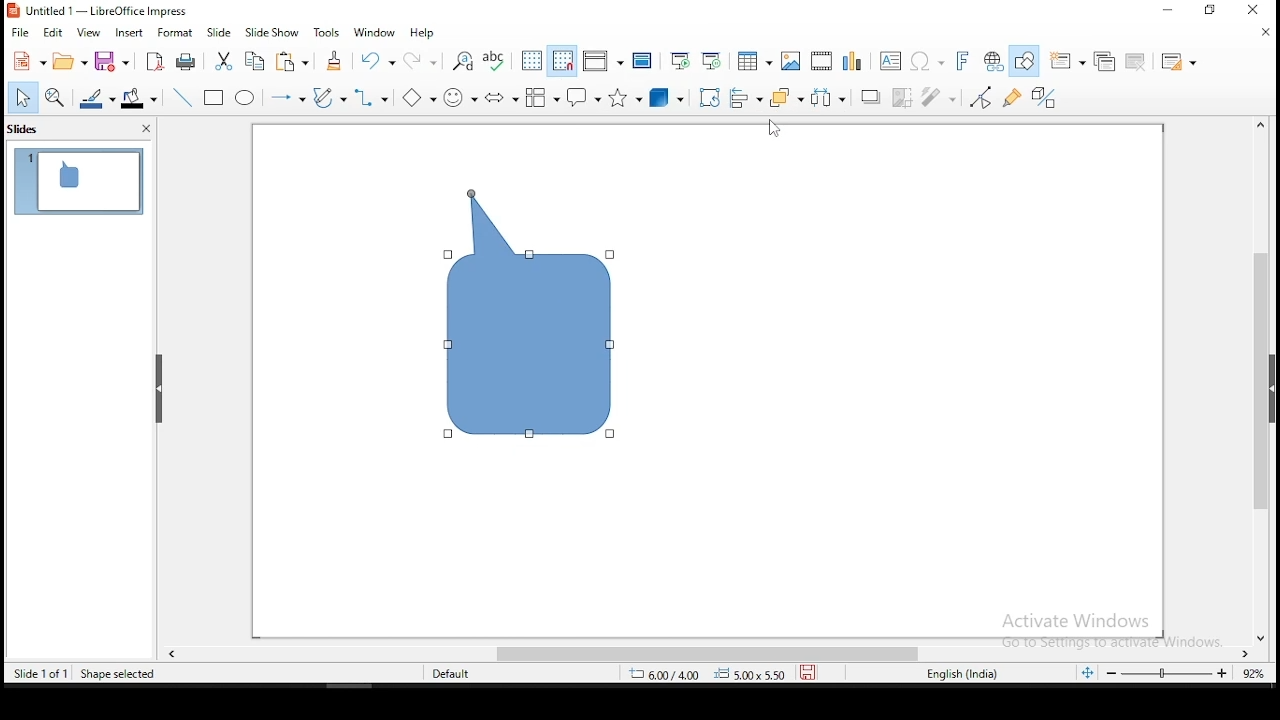 The height and width of the screenshot is (720, 1280). I want to click on rectangle, so click(215, 98).